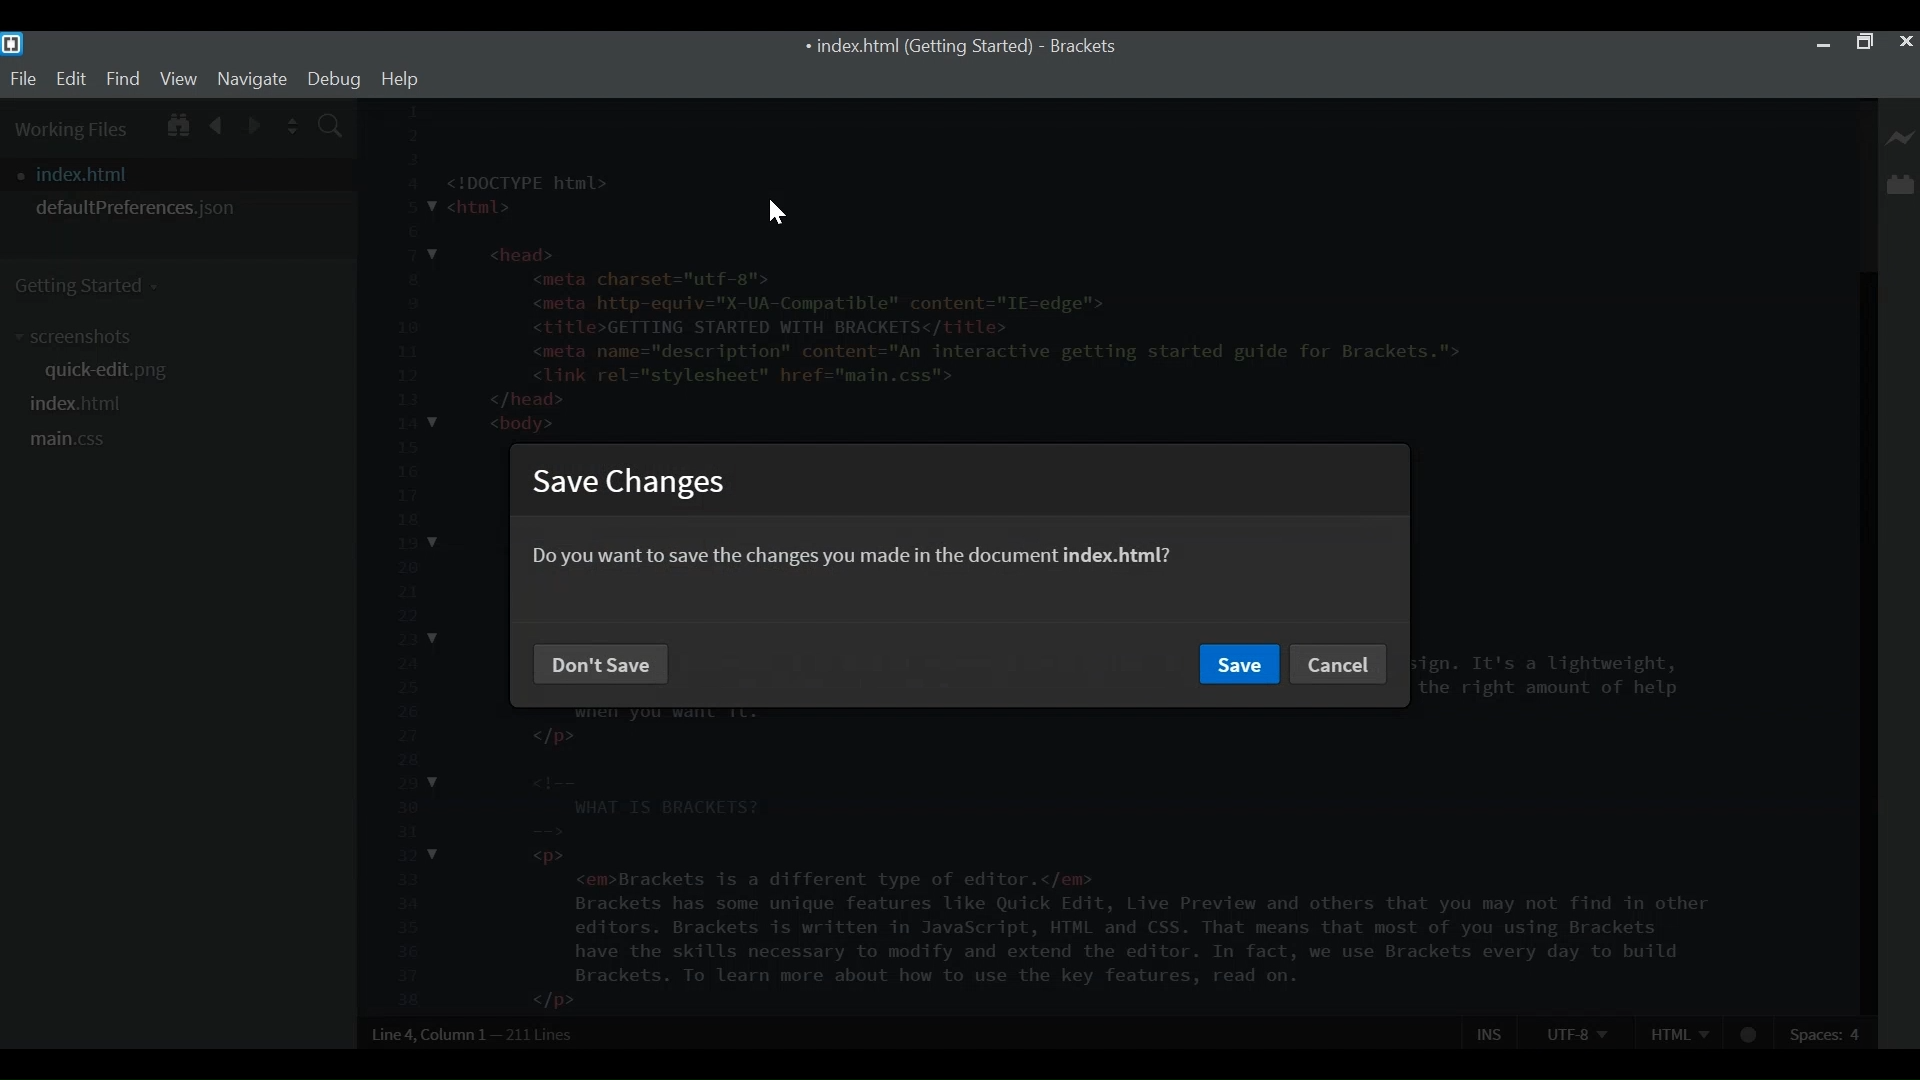  Describe the element at coordinates (79, 337) in the screenshot. I see `screenshots` at that location.